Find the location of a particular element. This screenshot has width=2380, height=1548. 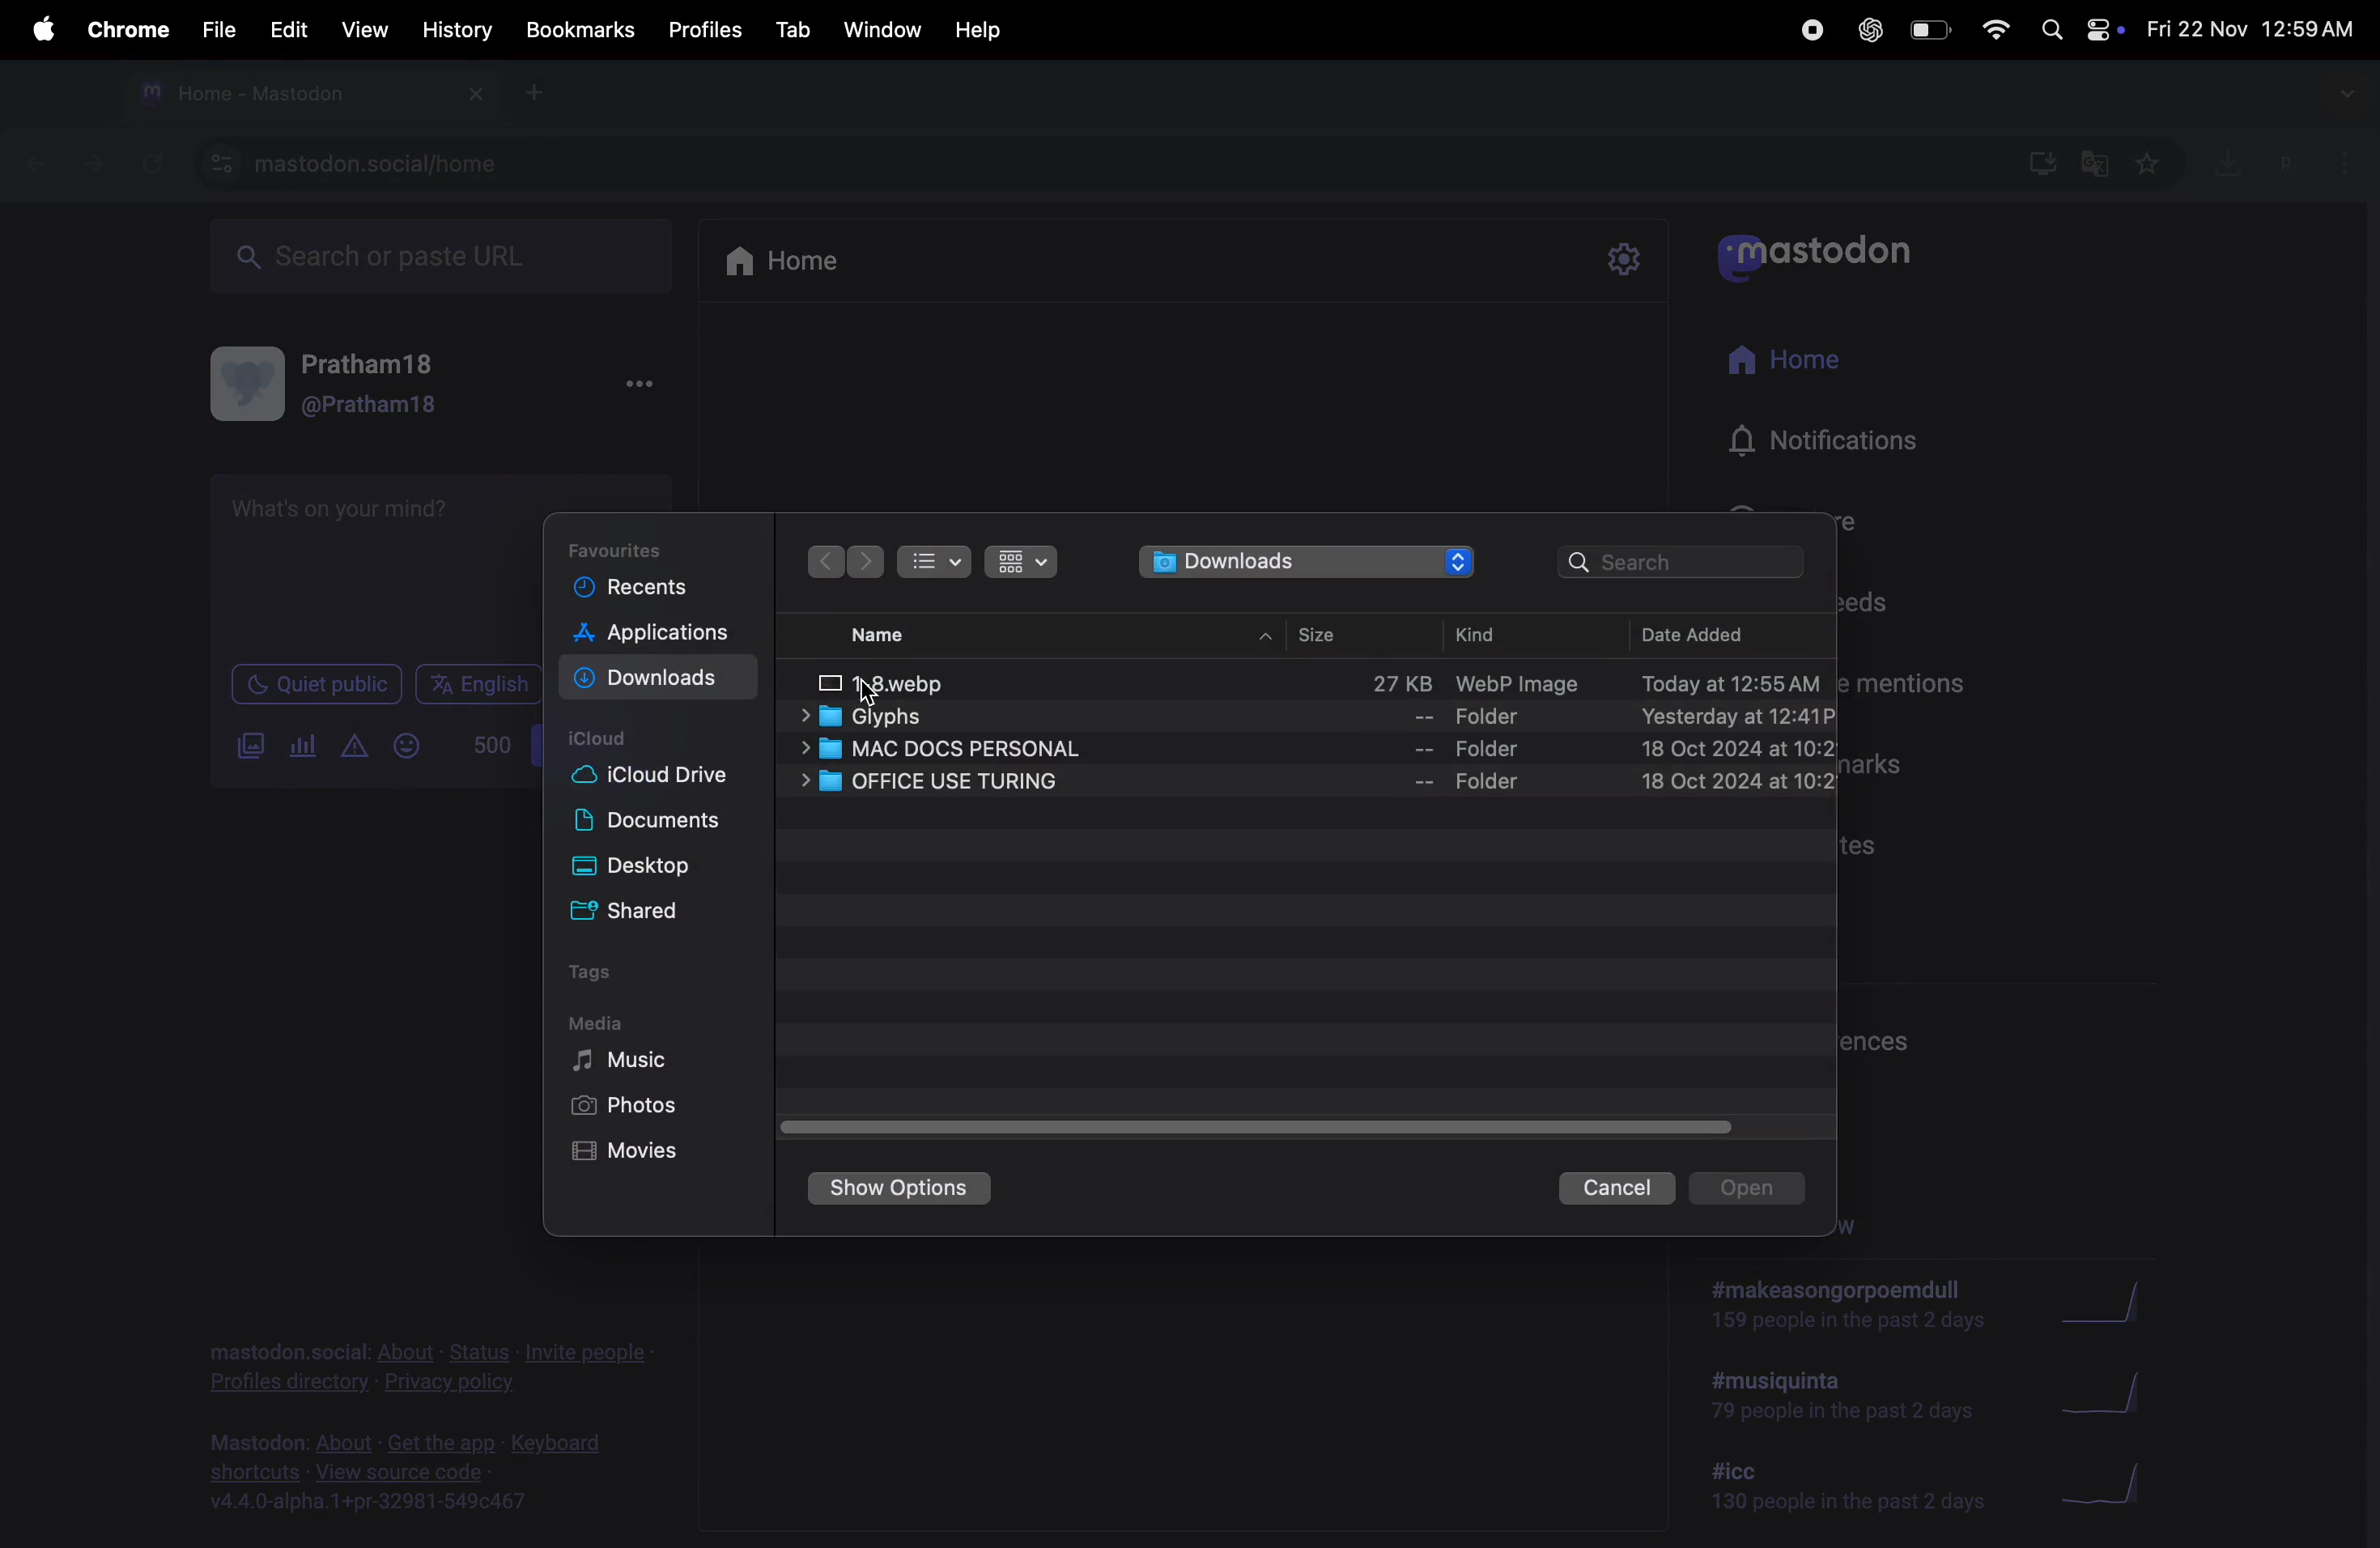

desktop is located at coordinates (643, 867).